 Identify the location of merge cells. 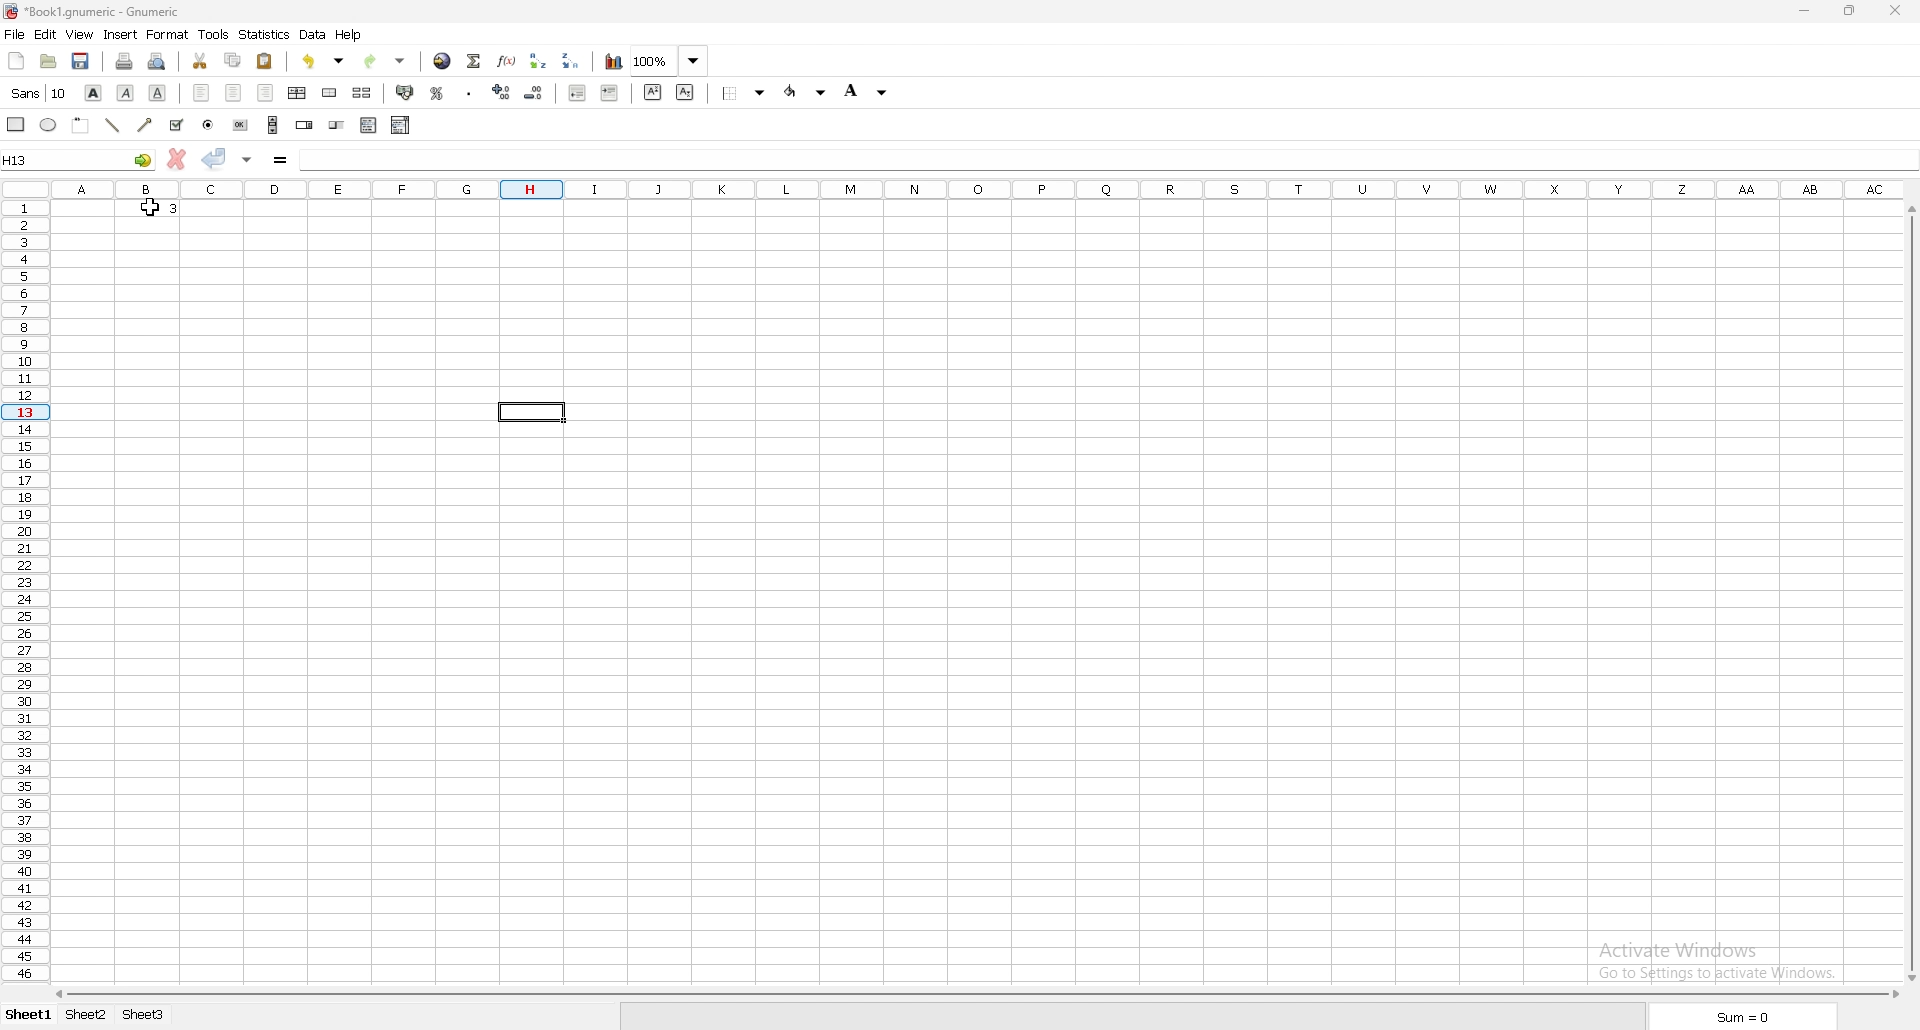
(329, 94).